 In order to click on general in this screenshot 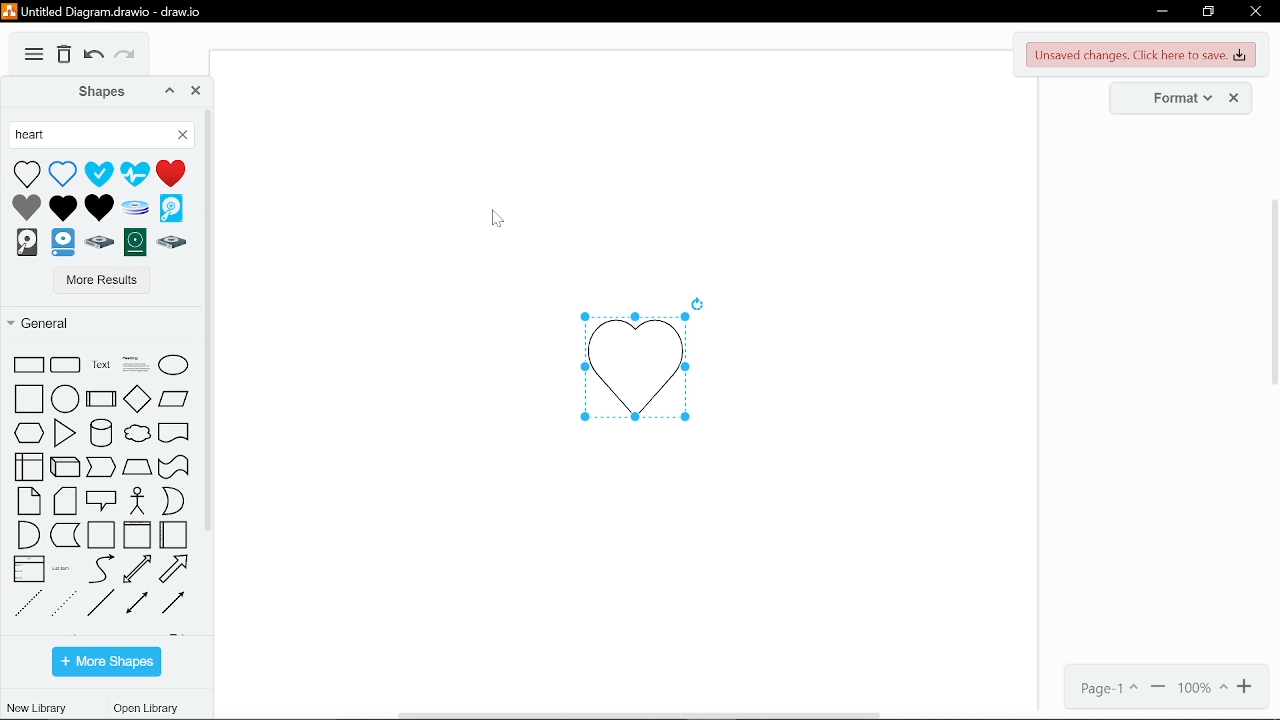, I will do `click(99, 323)`.